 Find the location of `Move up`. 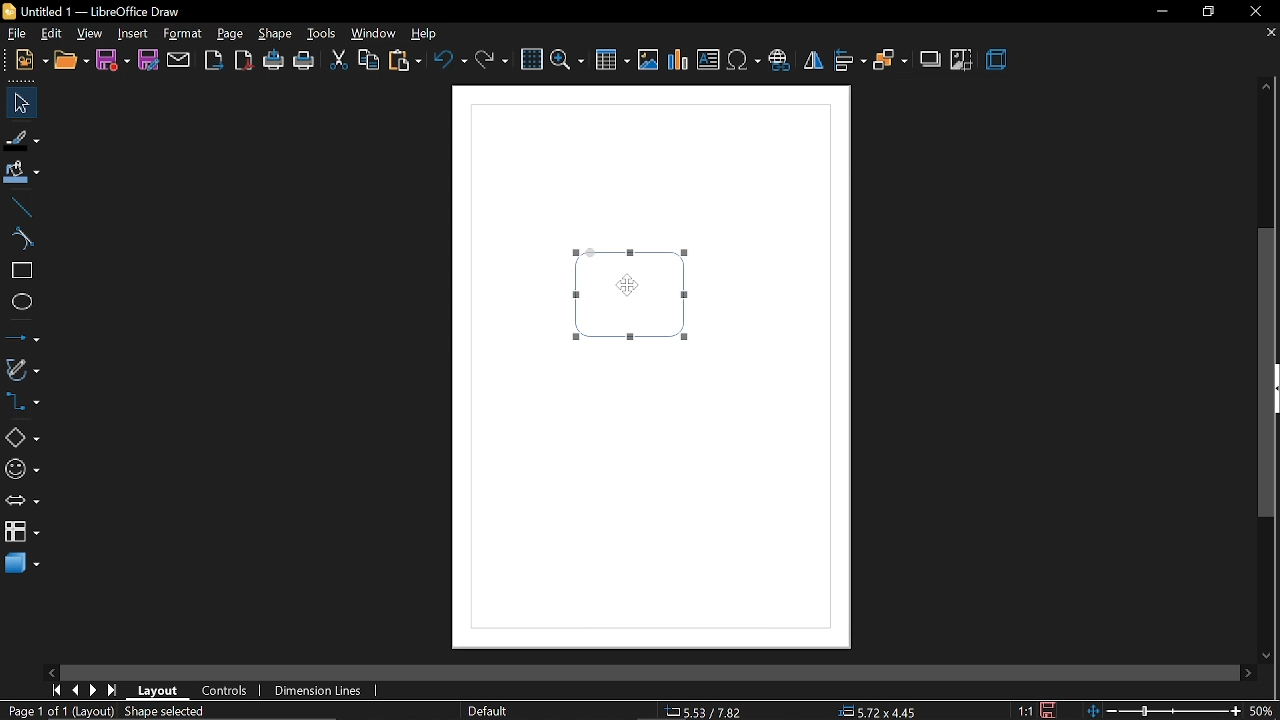

Move up is located at coordinates (1267, 85).